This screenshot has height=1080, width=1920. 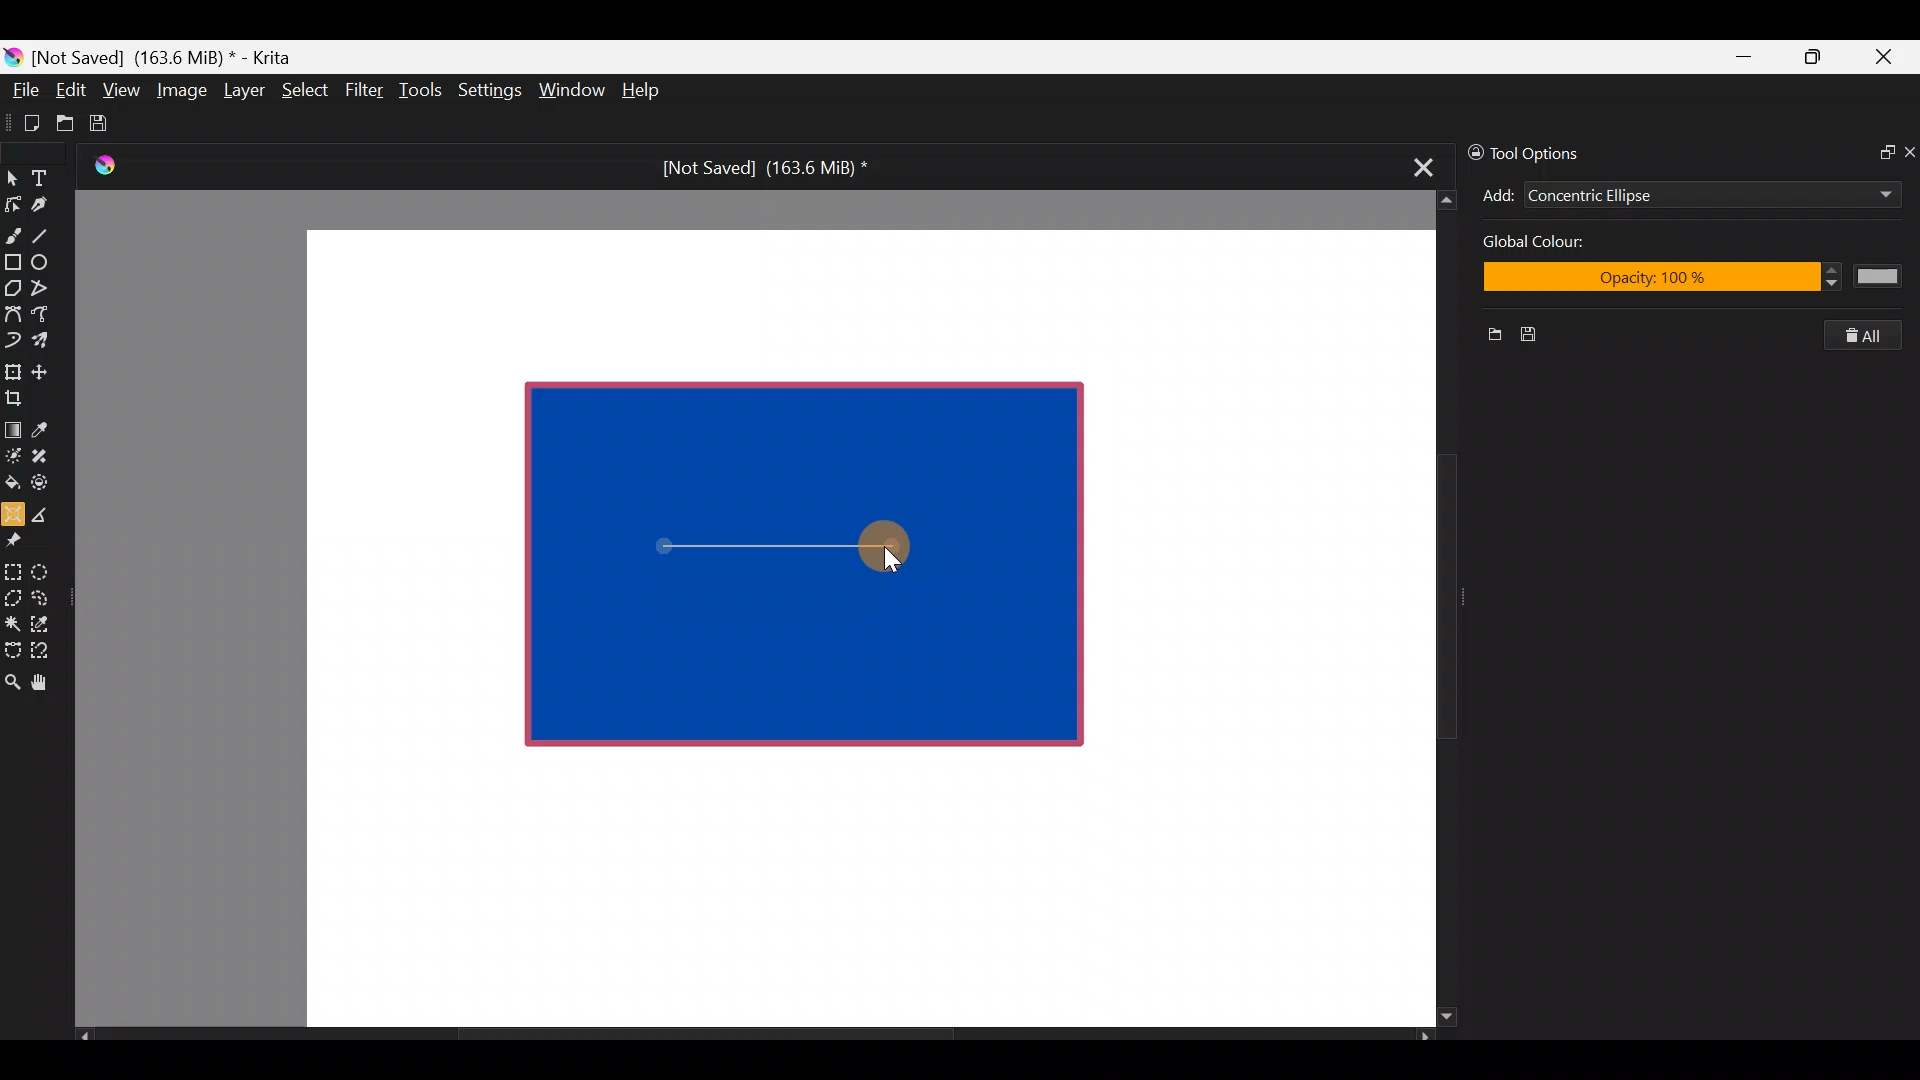 What do you see at coordinates (492, 94) in the screenshot?
I see `Settings` at bounding box center [492, 94].